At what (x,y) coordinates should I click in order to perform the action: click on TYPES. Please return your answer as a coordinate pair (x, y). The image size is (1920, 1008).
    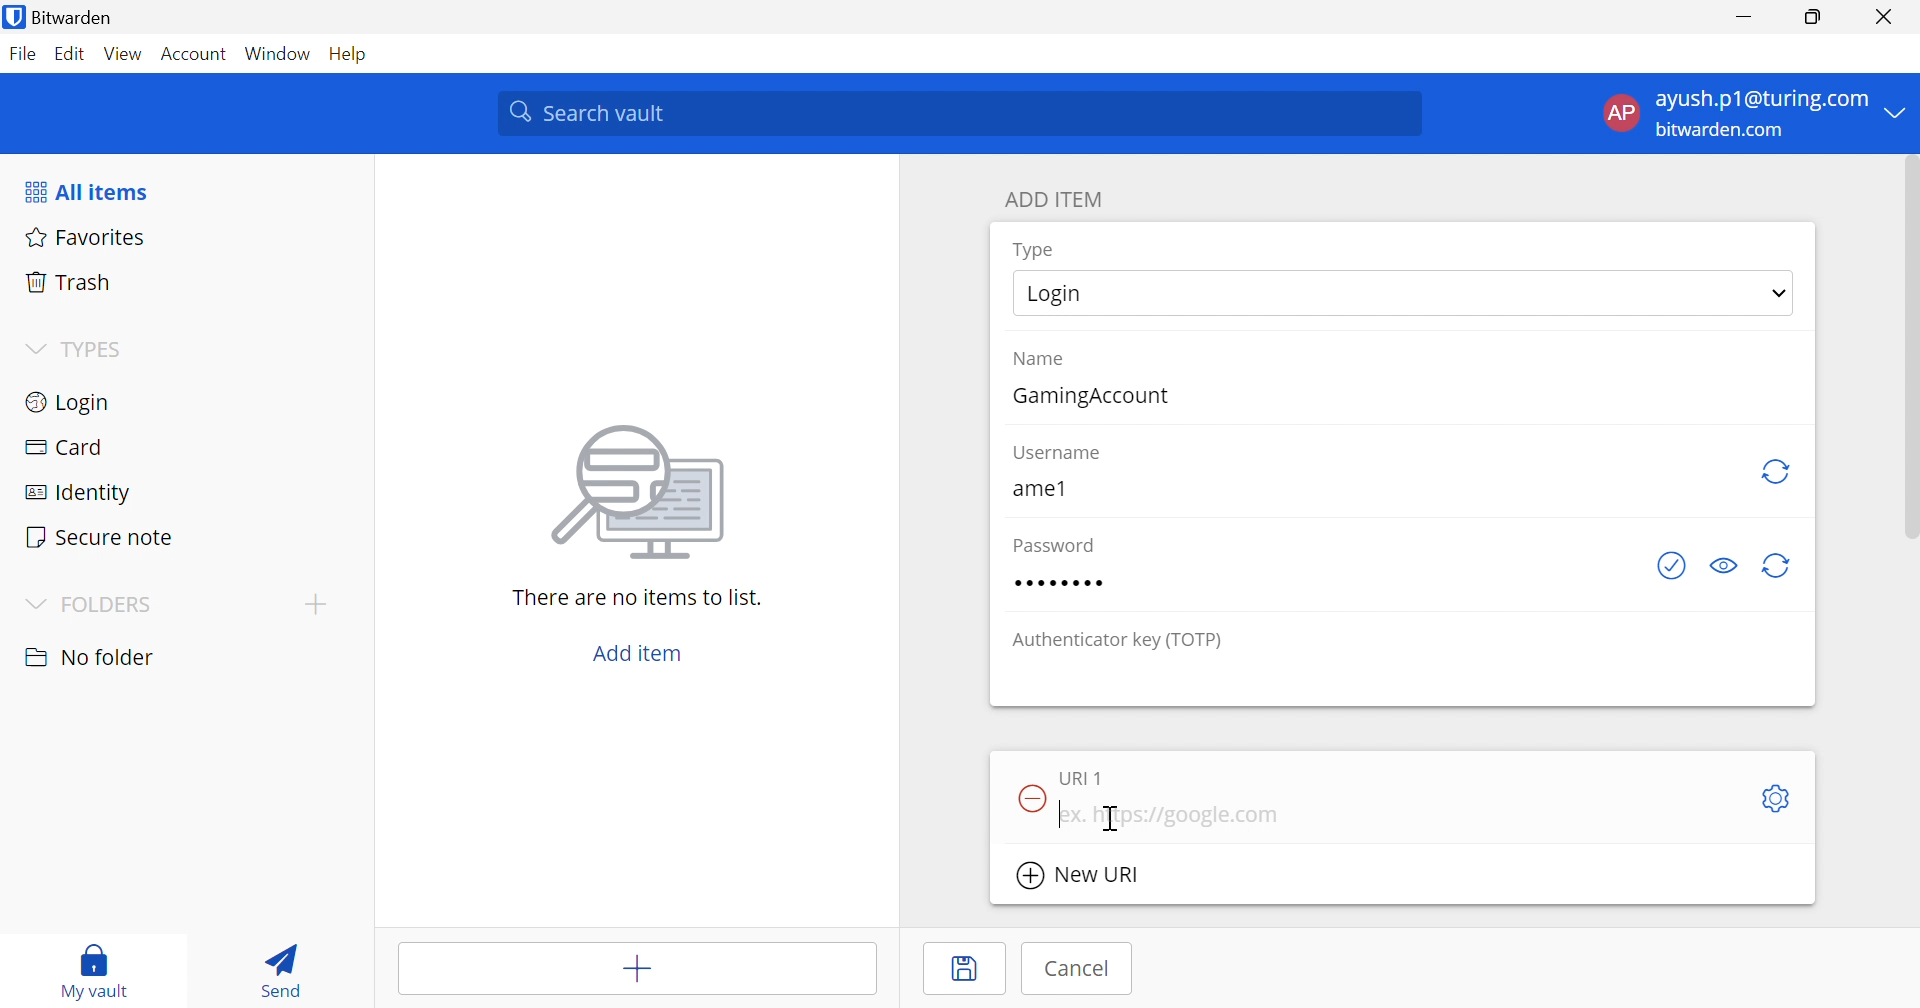
    Looking at the image, I should click on (98, 348).